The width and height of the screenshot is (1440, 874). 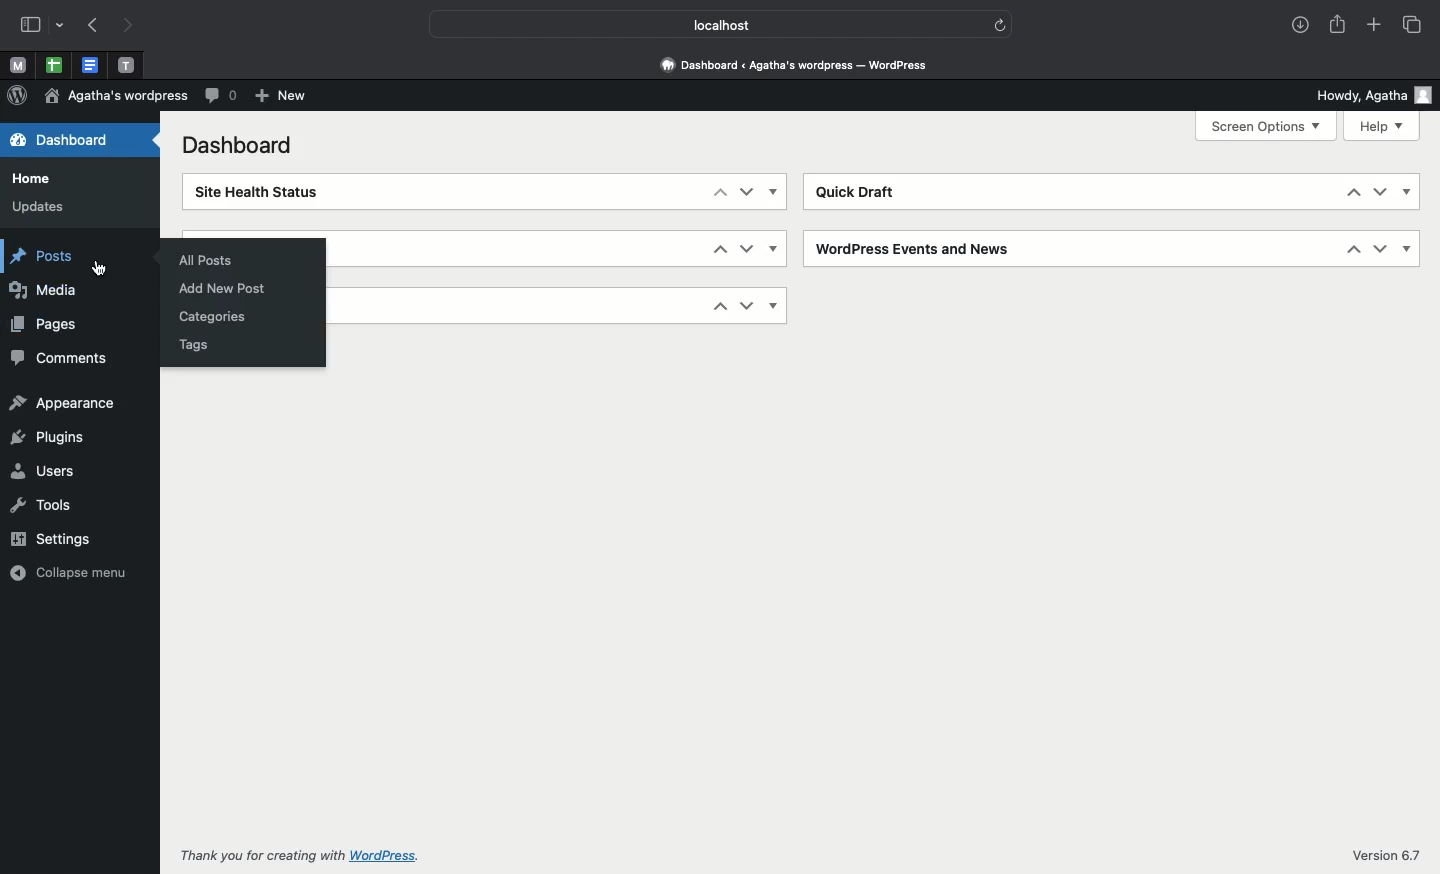 What do you see at coordinates (706, 26) in the screenshot?
I see `Local host` at bounding box center [706, 26].